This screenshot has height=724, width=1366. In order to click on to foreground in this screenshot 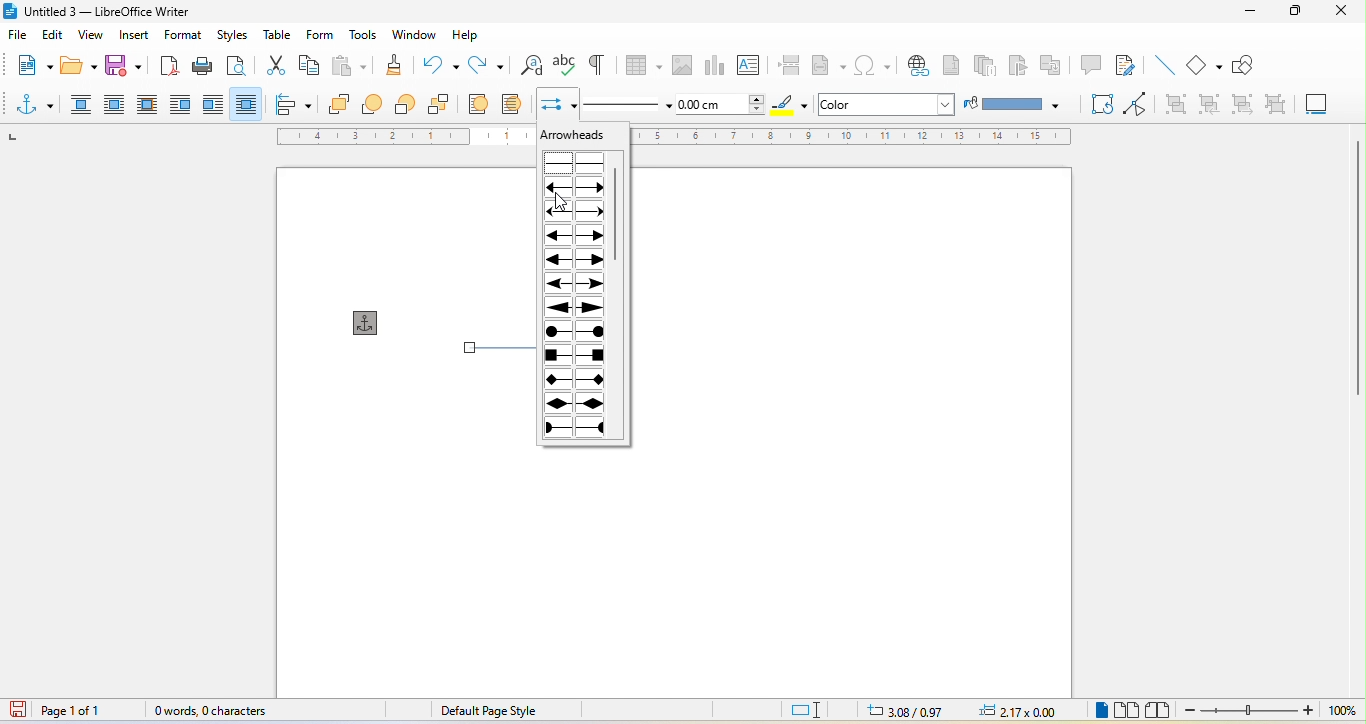, I will do `click(480, 103)`.